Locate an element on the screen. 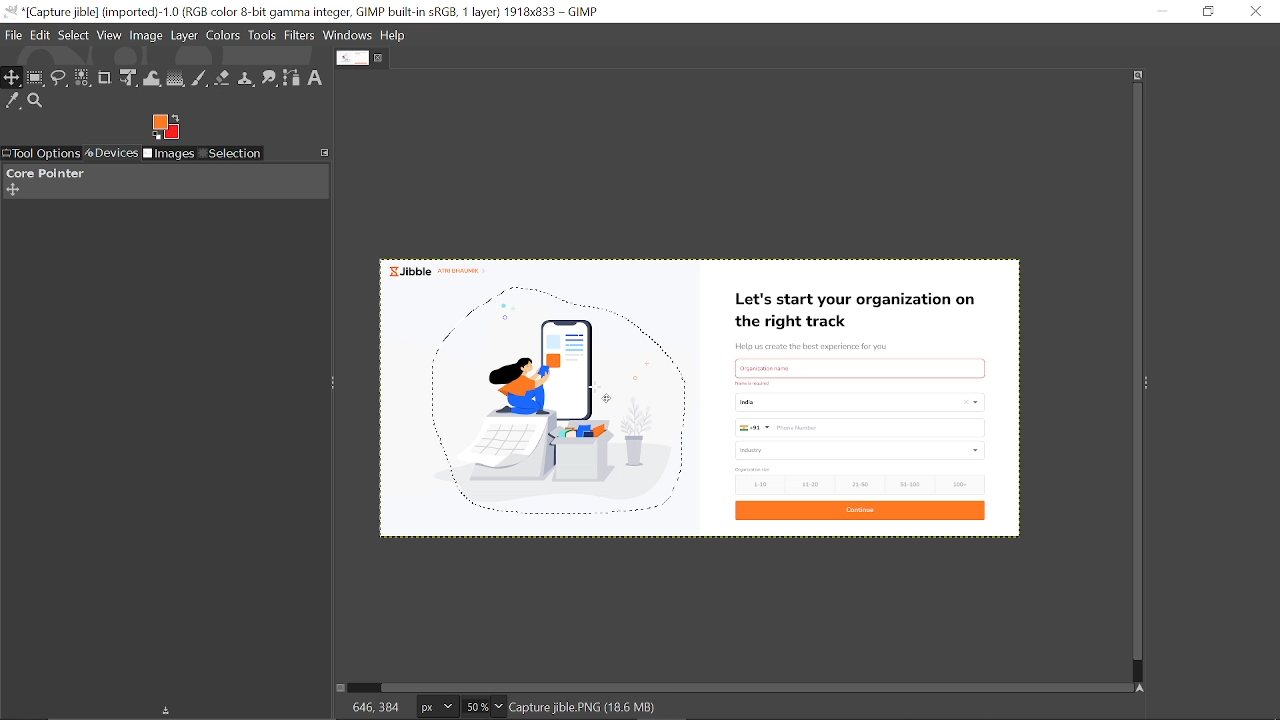  images is located at coordinates (169, 155).